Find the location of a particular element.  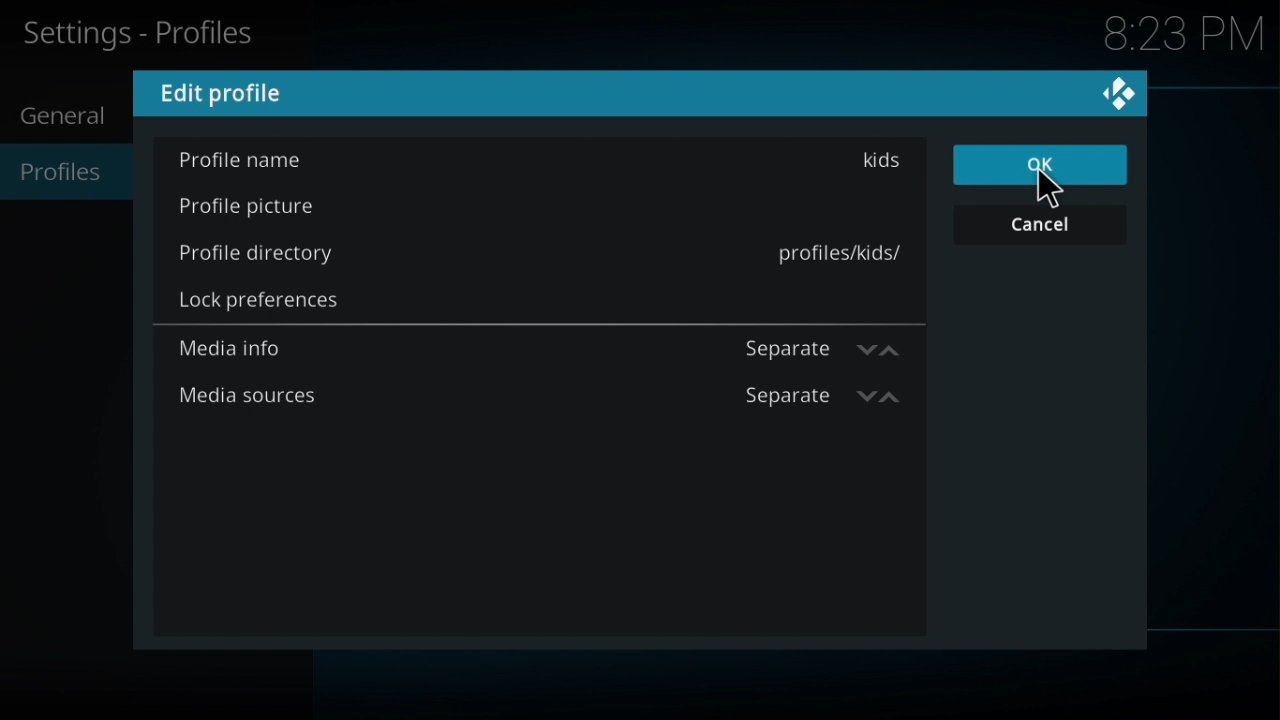

Lock preferences is located at coordinates (263, 303).